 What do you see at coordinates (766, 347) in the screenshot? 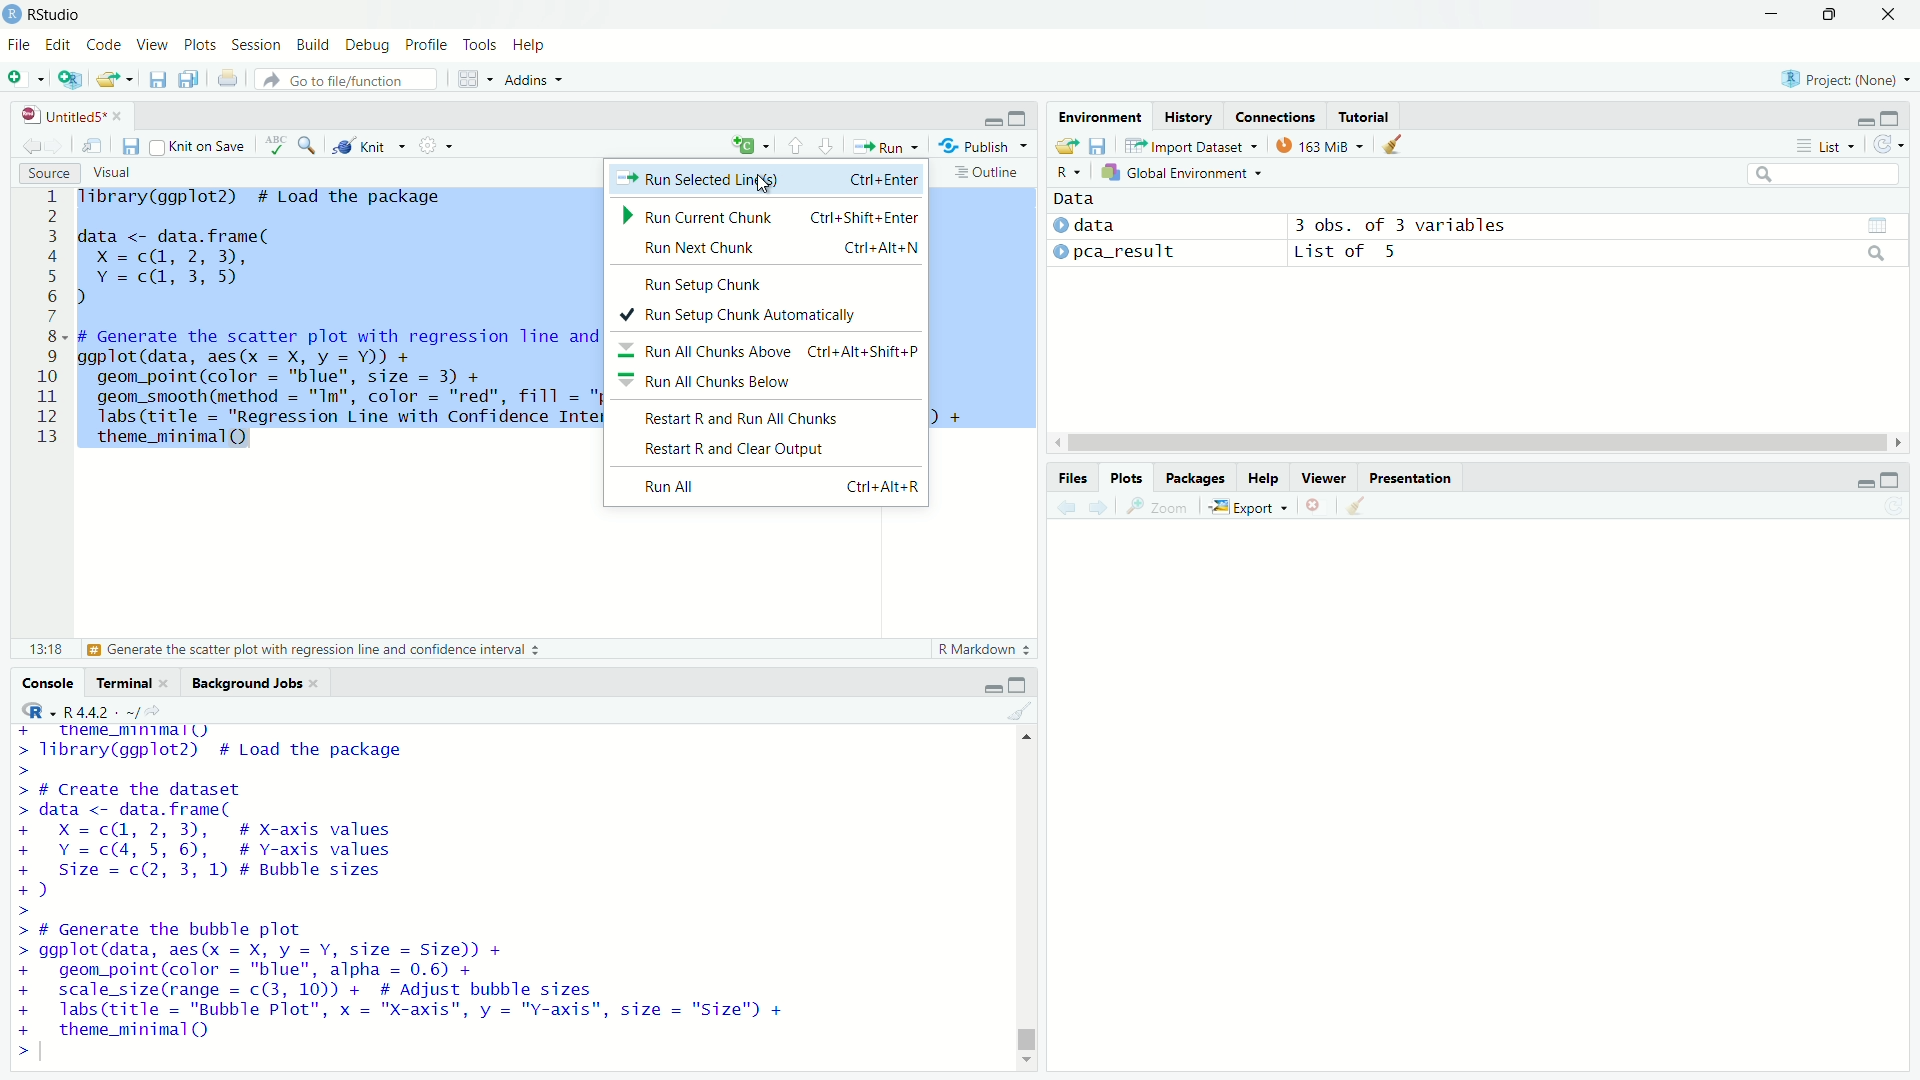
I see `Run All Chunks Above Ctrl+Alt+Shift+P` at bounding box center [766, 347].